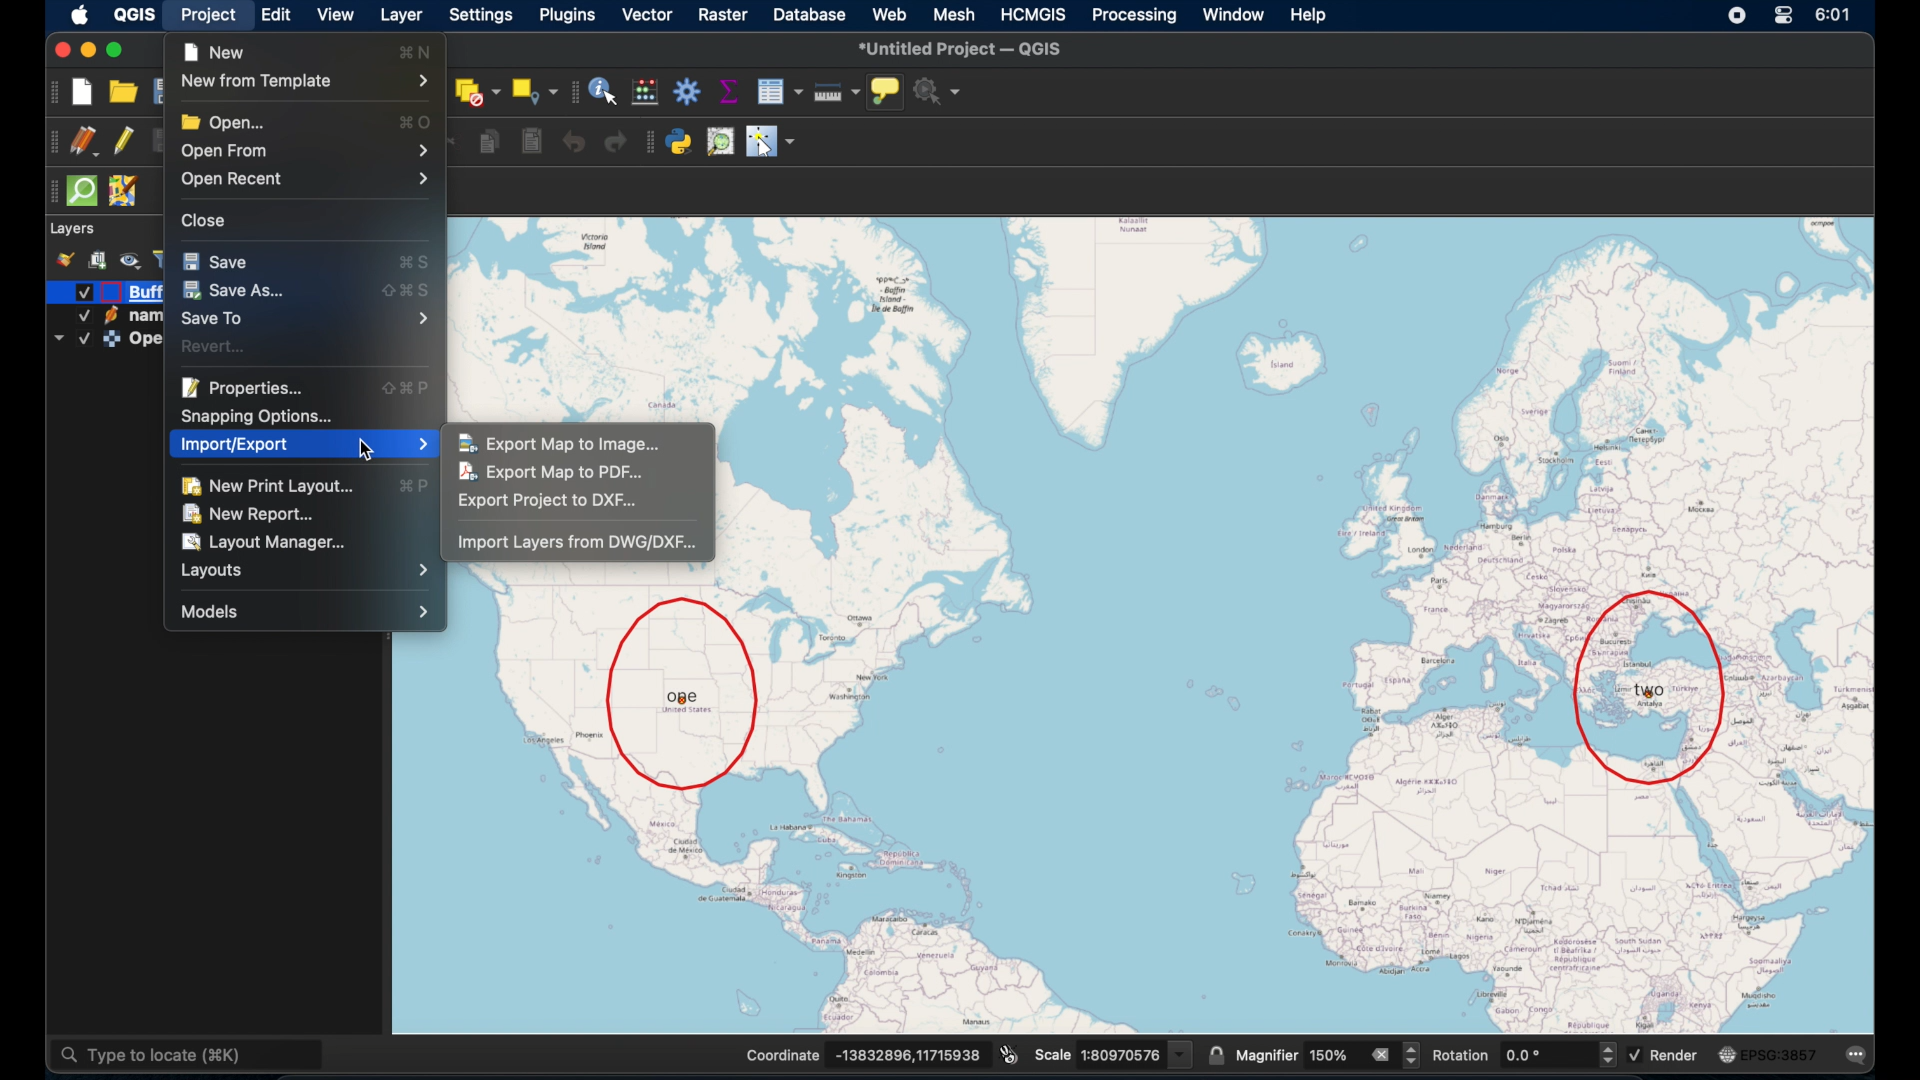 The width and height of the screenshot is (1920, 1080). I want to click on icon, so click(110, 316).